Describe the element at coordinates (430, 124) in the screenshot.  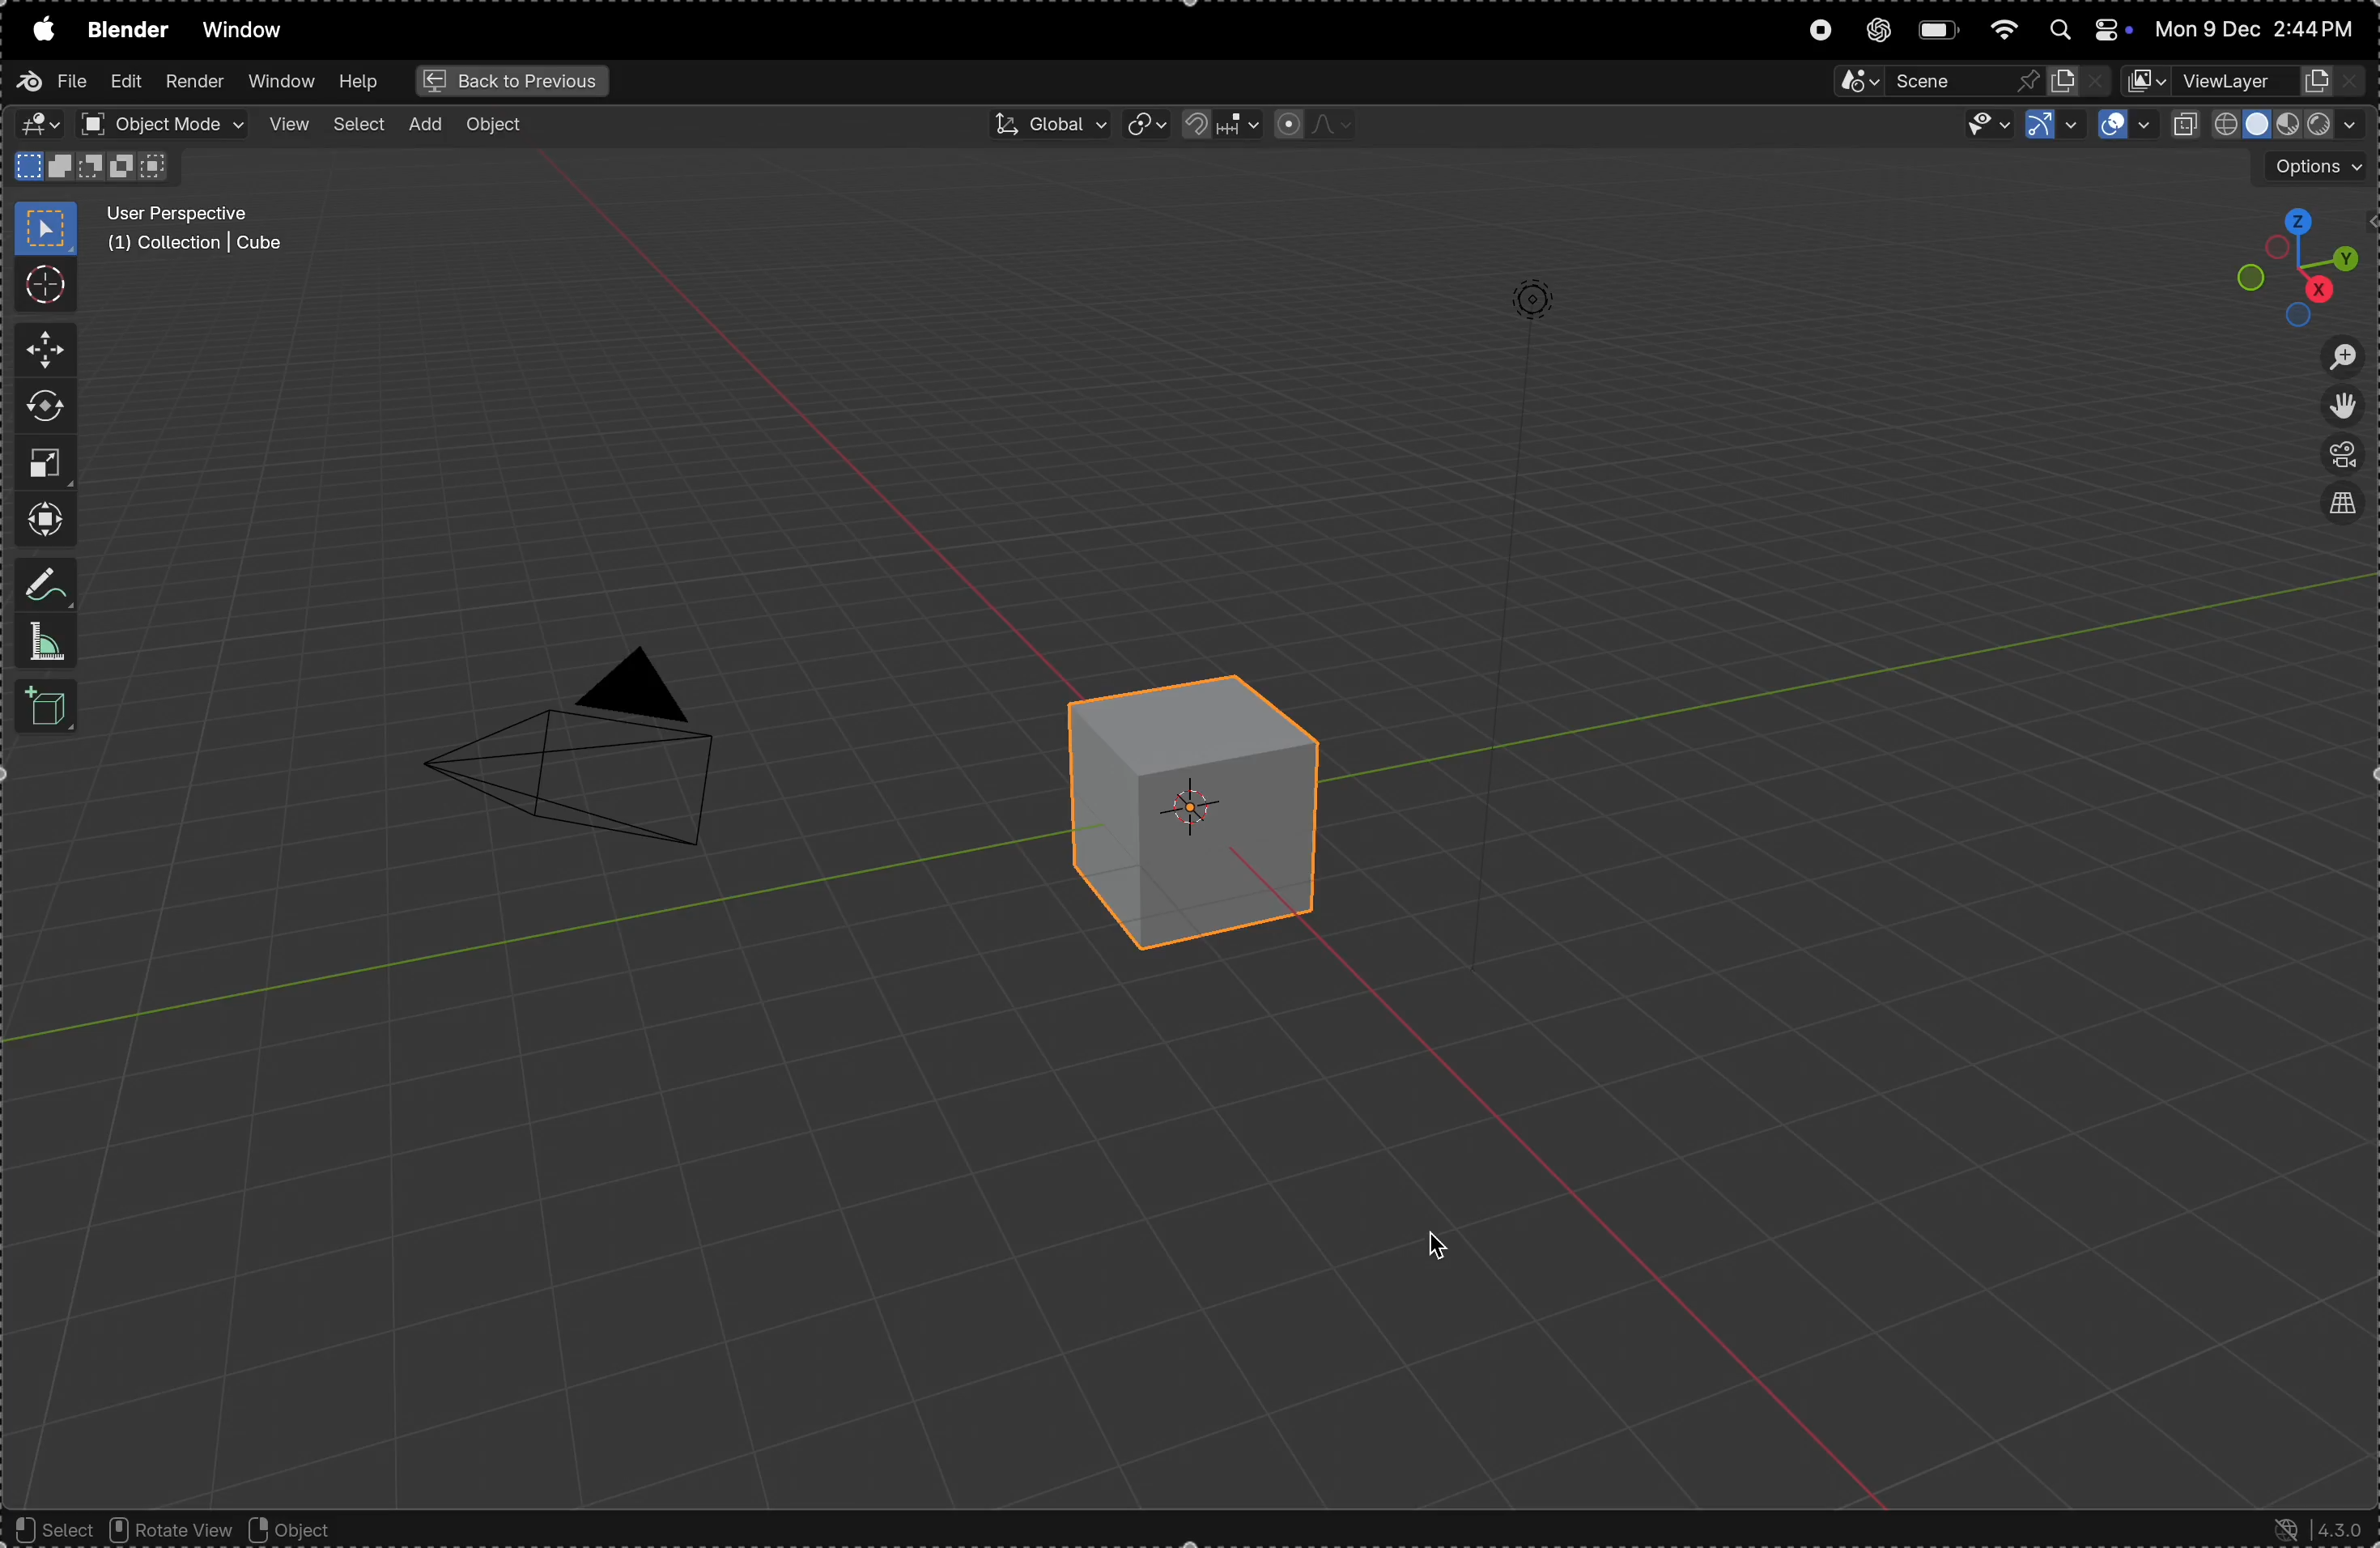
I see `add` at that location.